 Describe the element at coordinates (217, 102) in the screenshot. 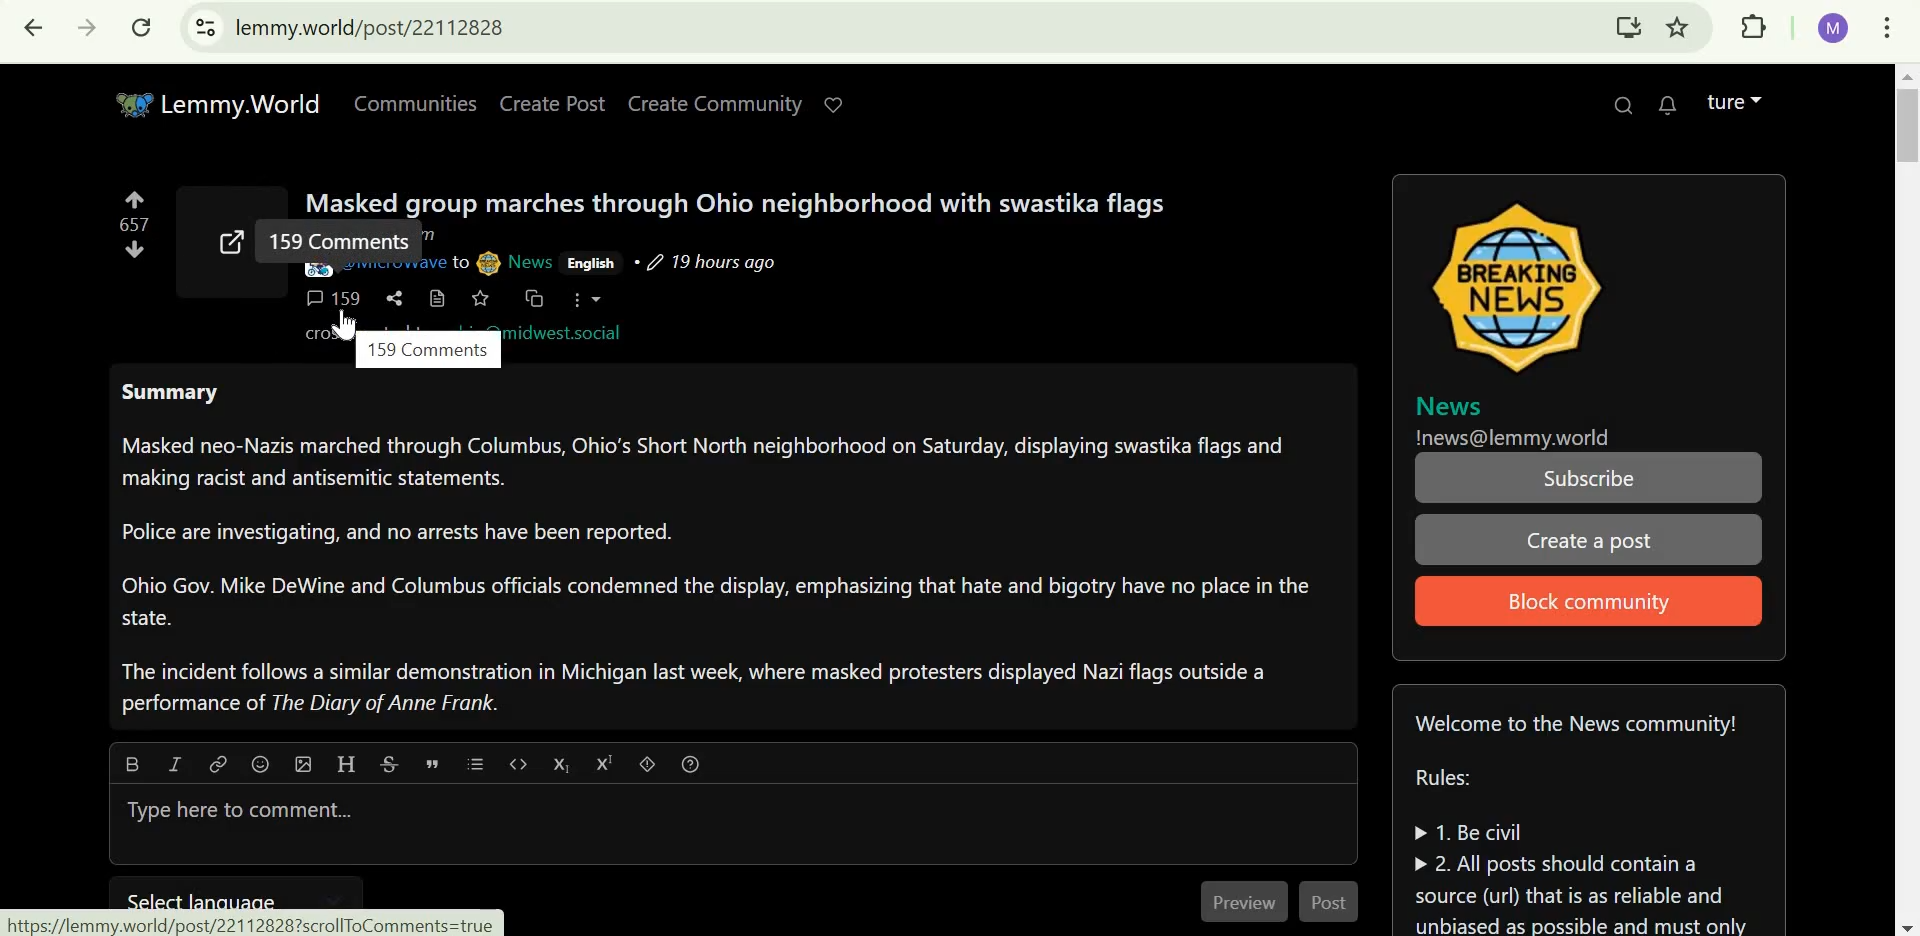

I see `Lemmy.World` at that location.